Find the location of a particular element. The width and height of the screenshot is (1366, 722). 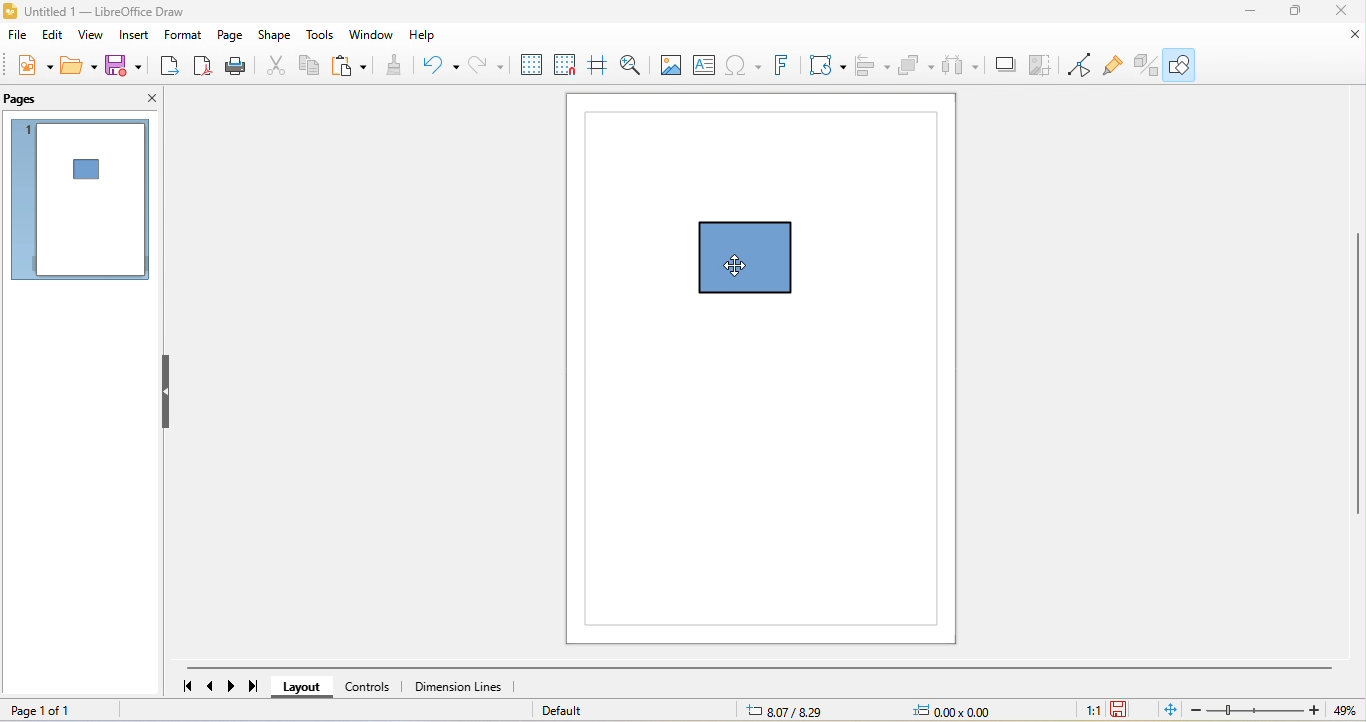

toggle extrusion is located at coordinates (1141, 65).